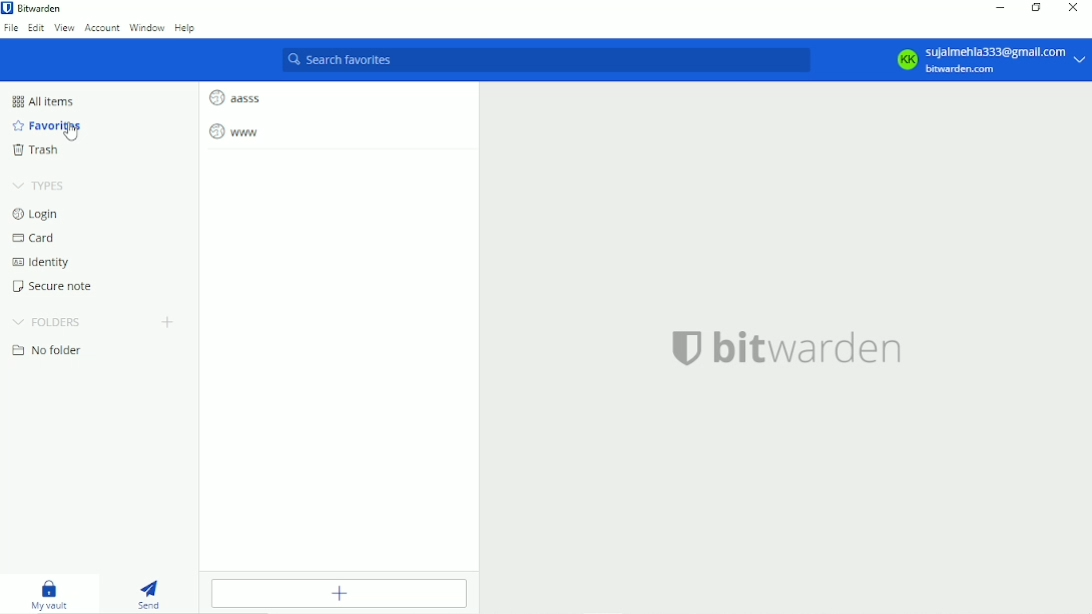 Image resolution: width=1092 pixels, height=614 pixels. Describe the element at coordinates (35, 28) in the screenshot. I see `Edit` at that location.